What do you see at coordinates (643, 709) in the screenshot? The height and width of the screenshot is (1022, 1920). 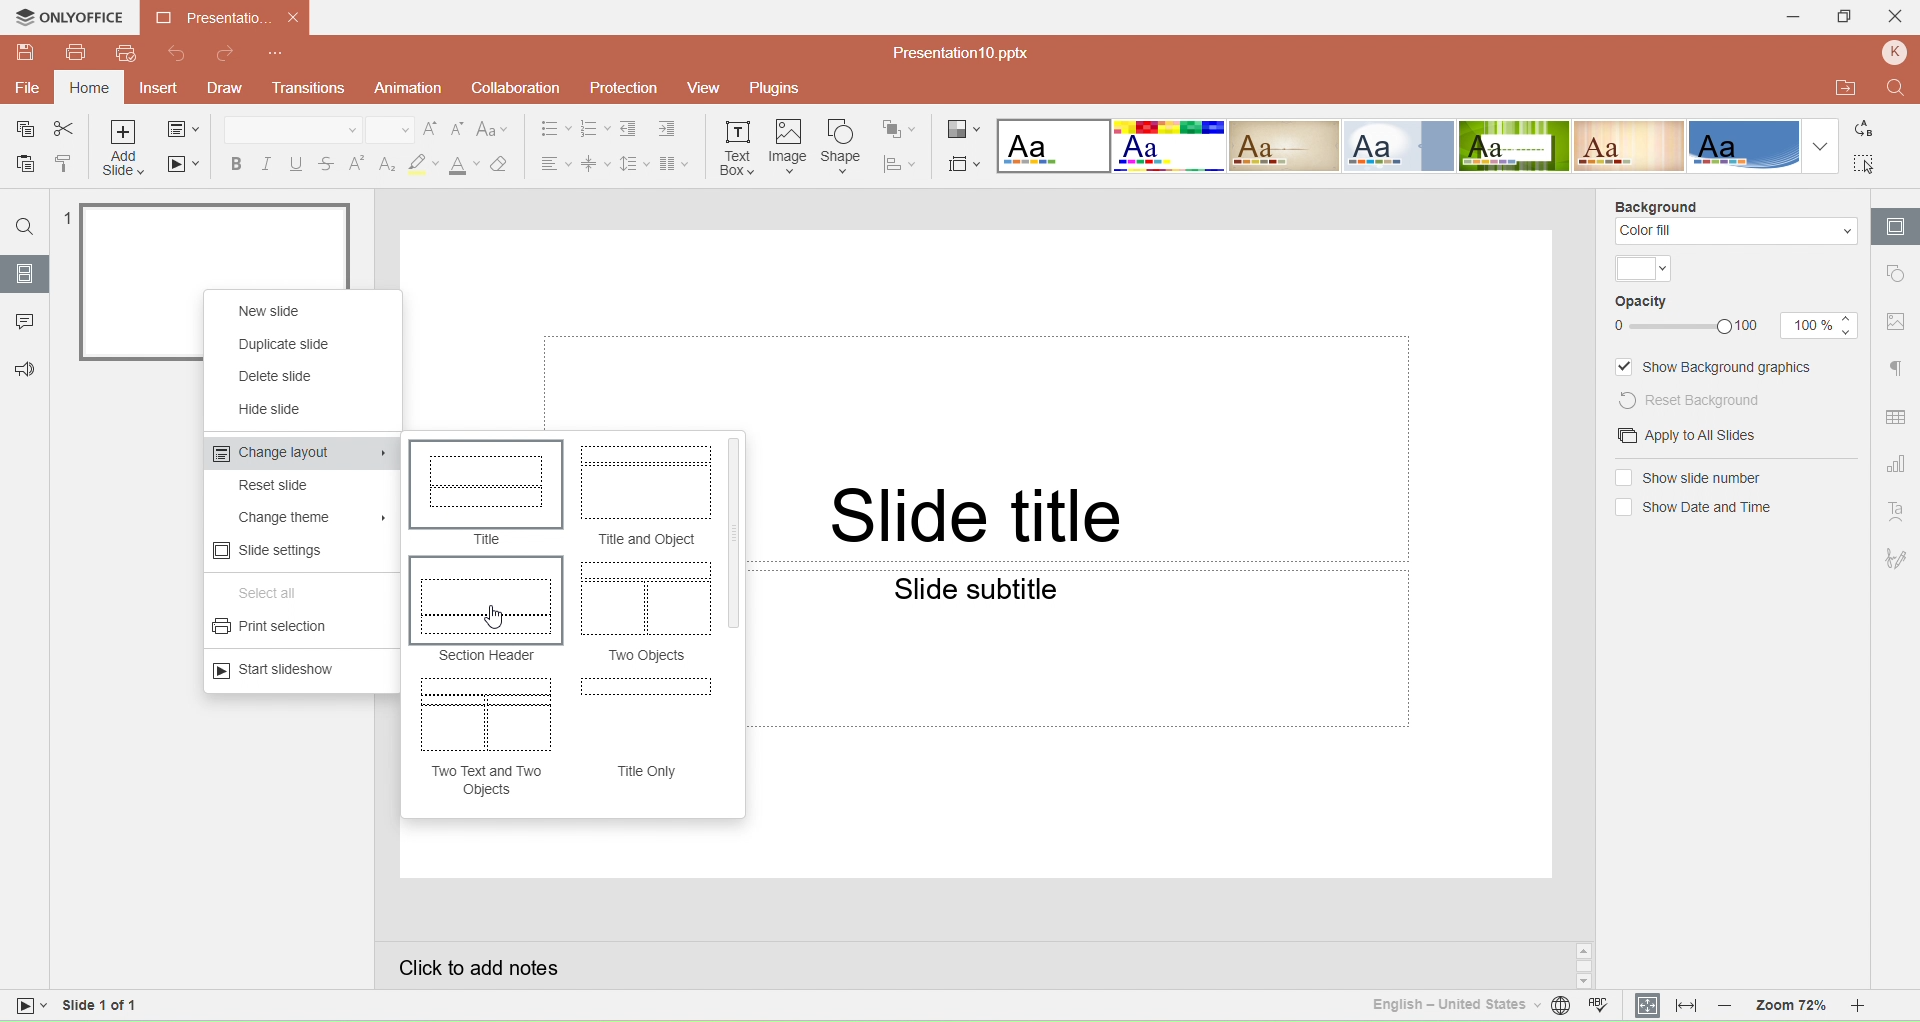 I see `Title only Preview layout` at bounding box center [643, 709].